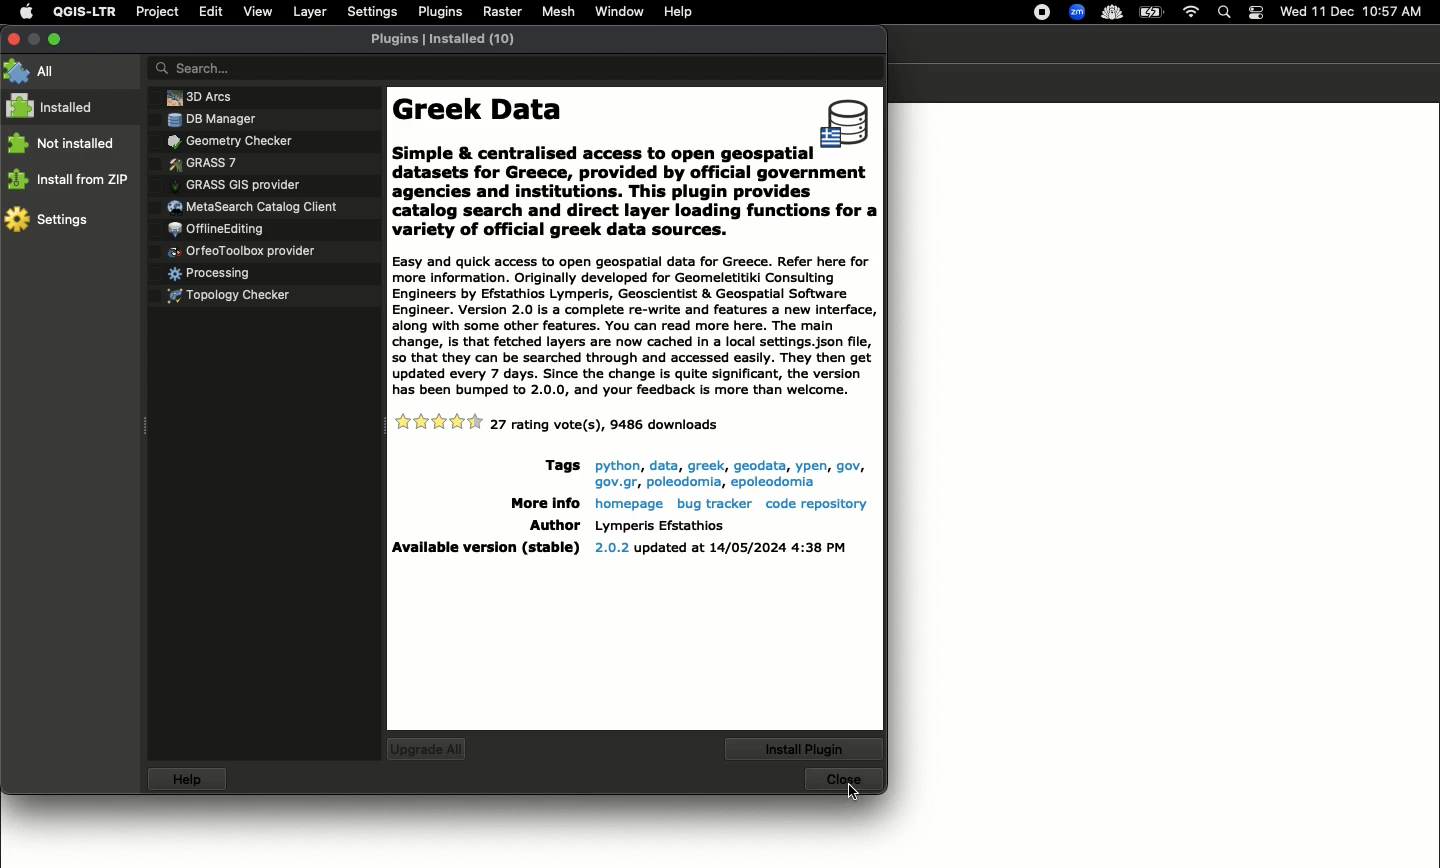 This screenshot has height=868, width=1440. Describe the element at coordinates (808, 466) in the screenshot. I see `yper` at that location.